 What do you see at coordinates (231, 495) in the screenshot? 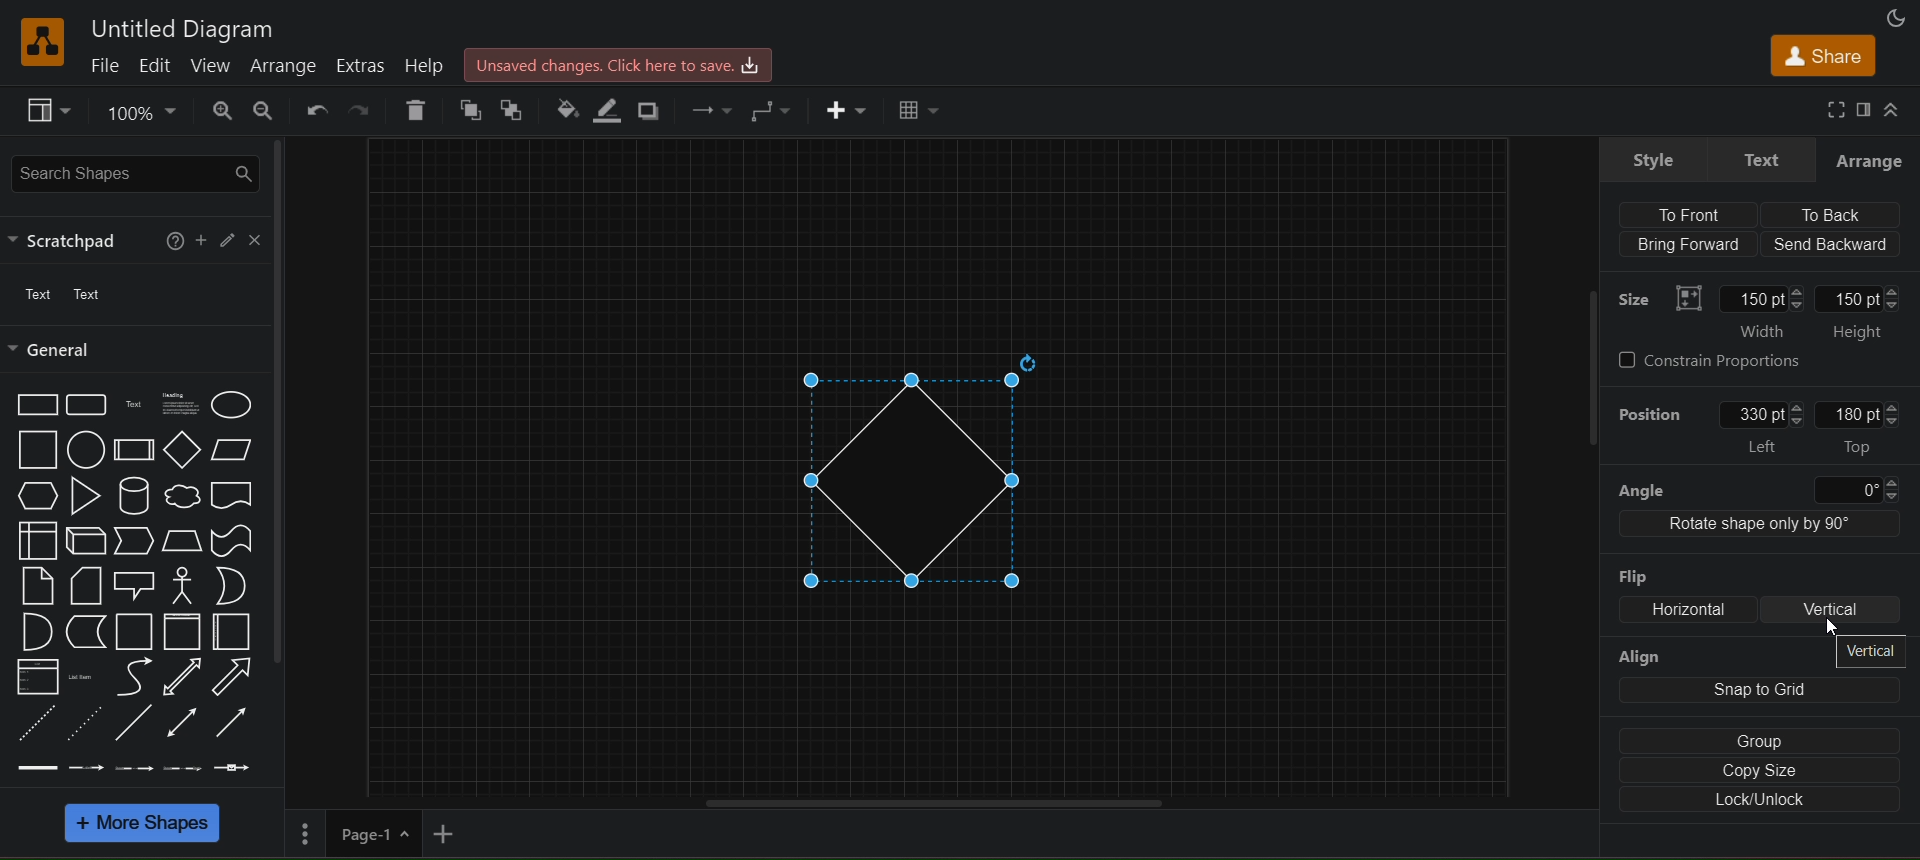
I see `document` at bounding box center [231, 495].